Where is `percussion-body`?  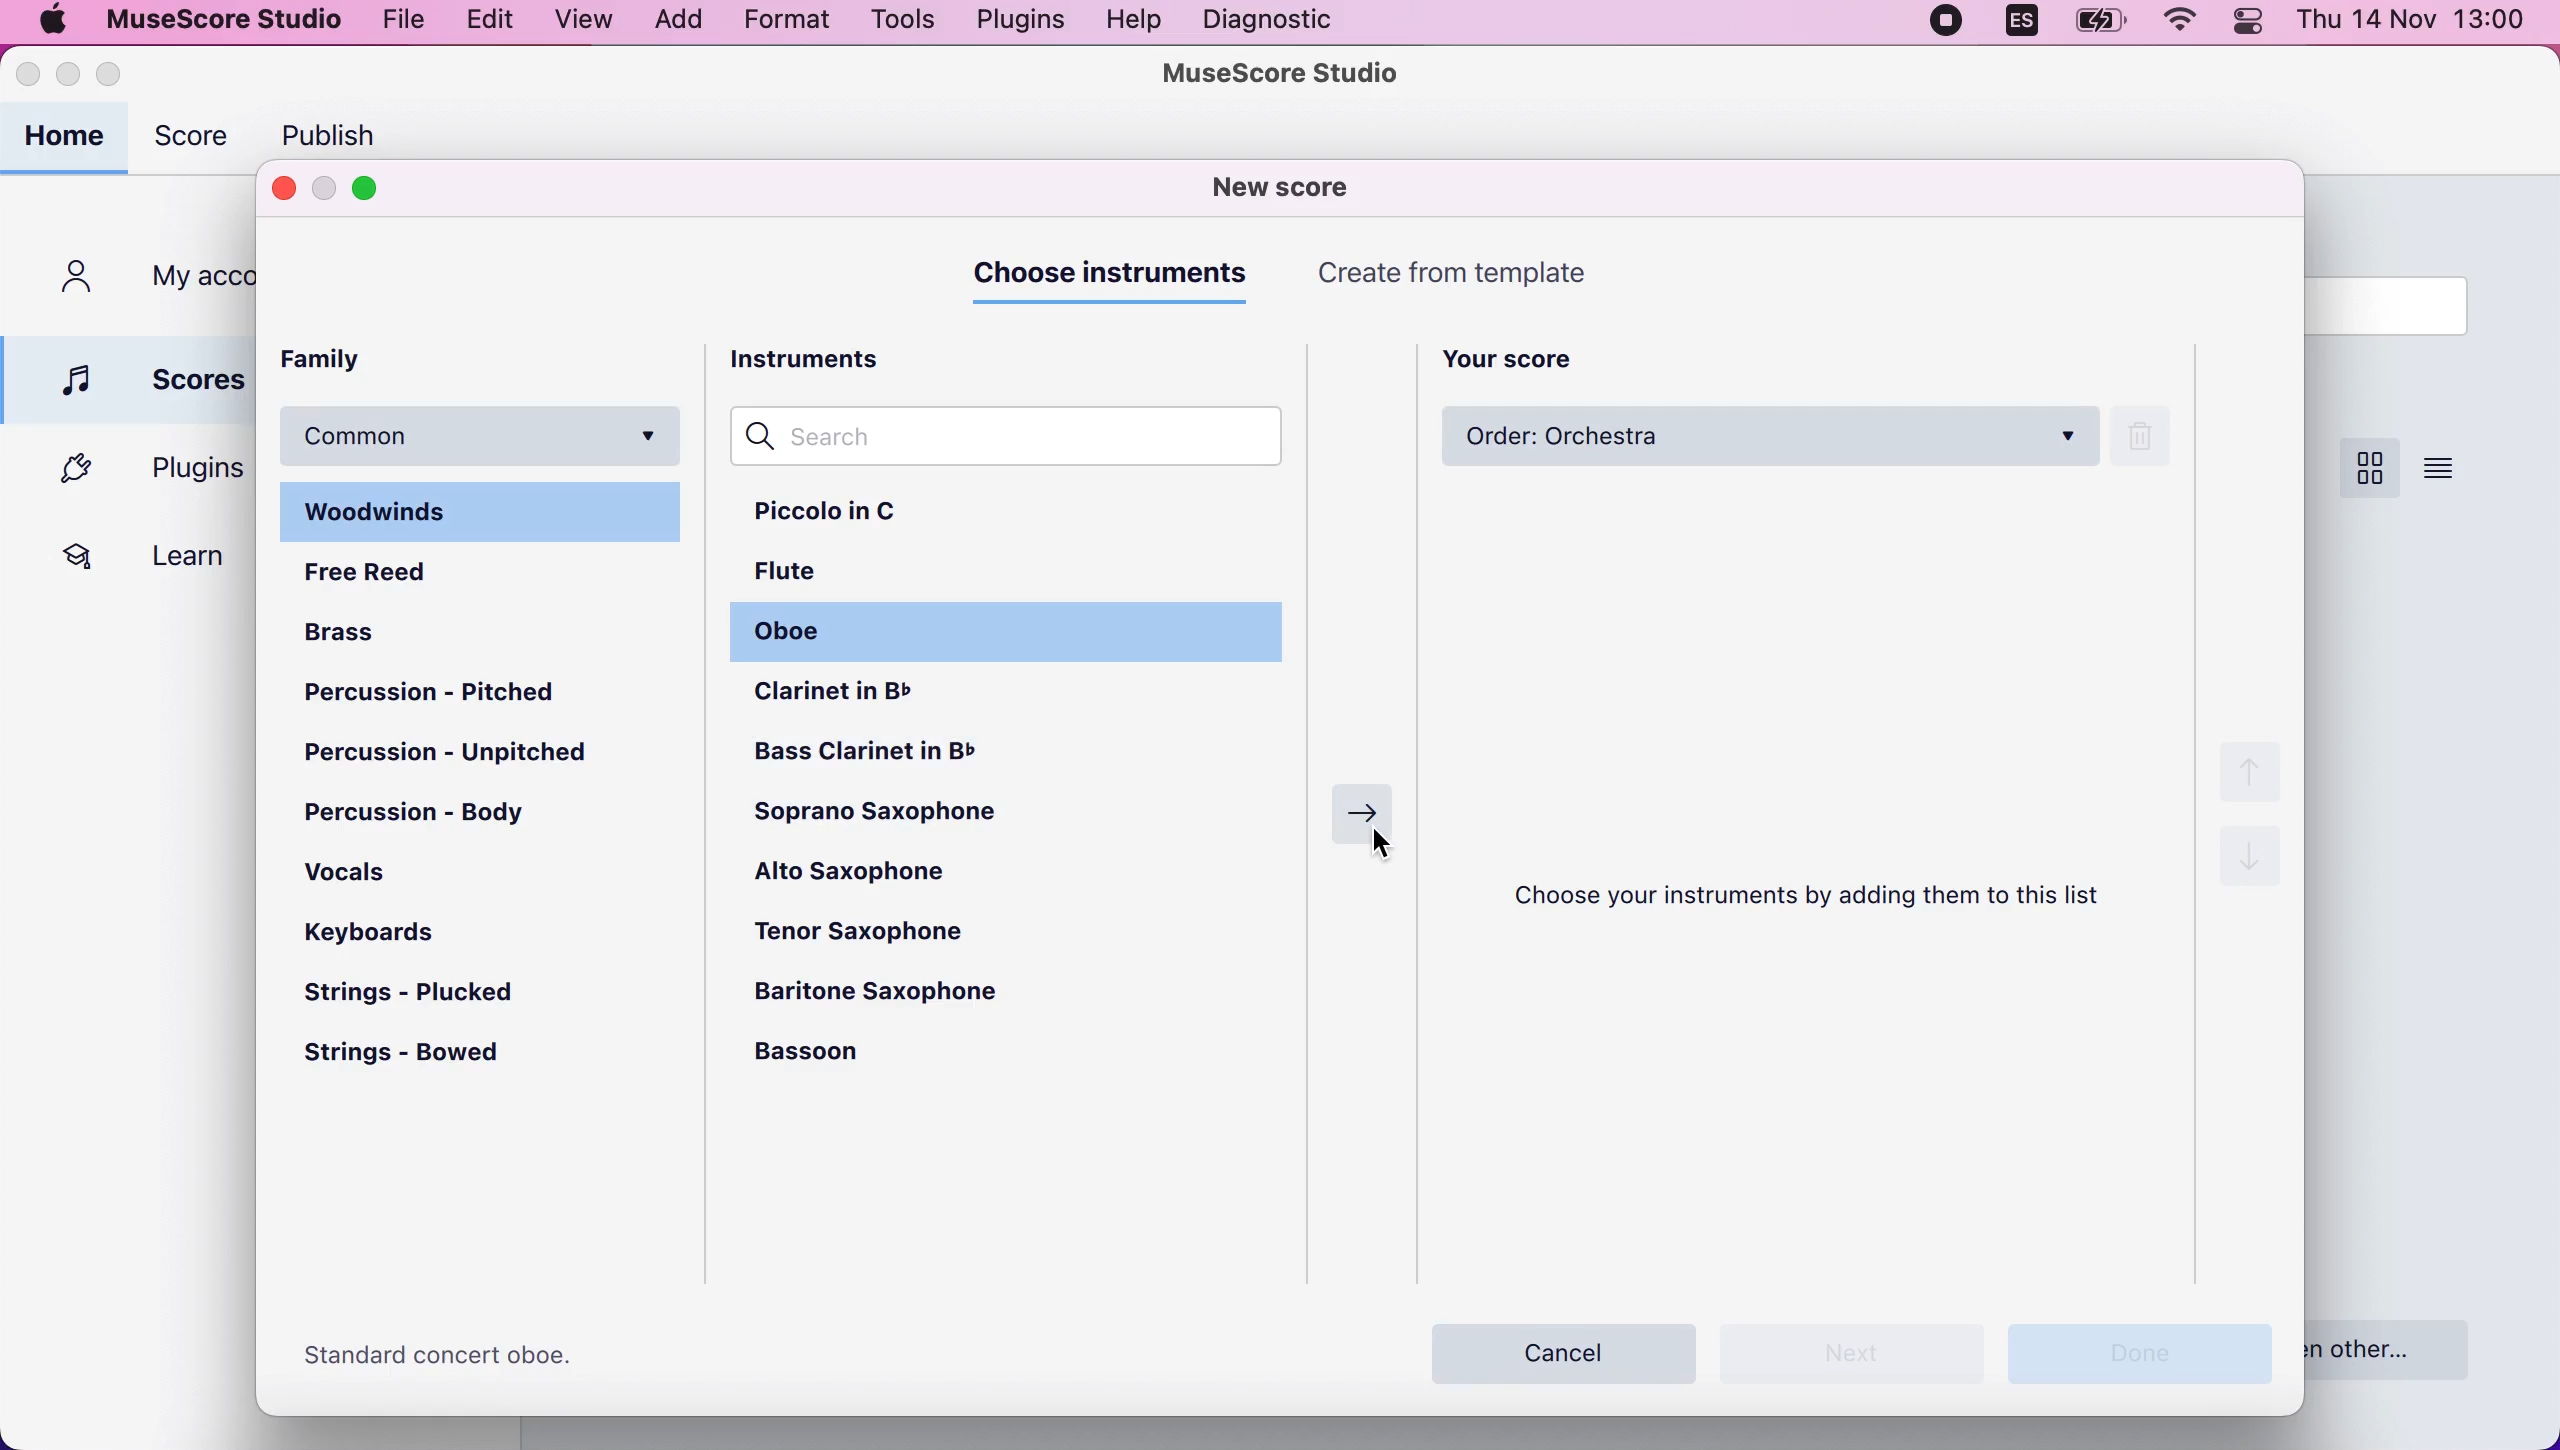
percussion-body is located at coordinates (448, 815).